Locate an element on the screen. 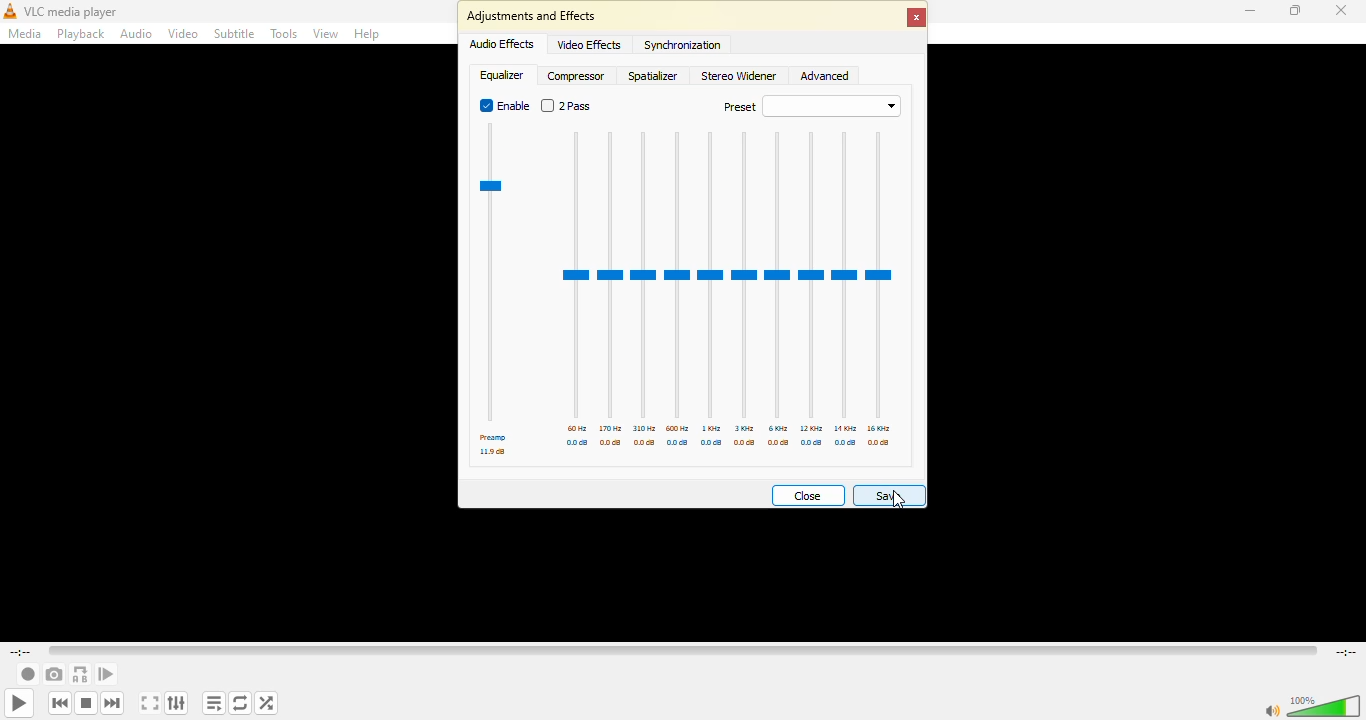 This screenshot has height=720, width=1366. 170 hz is located at coordinates (612, 428).